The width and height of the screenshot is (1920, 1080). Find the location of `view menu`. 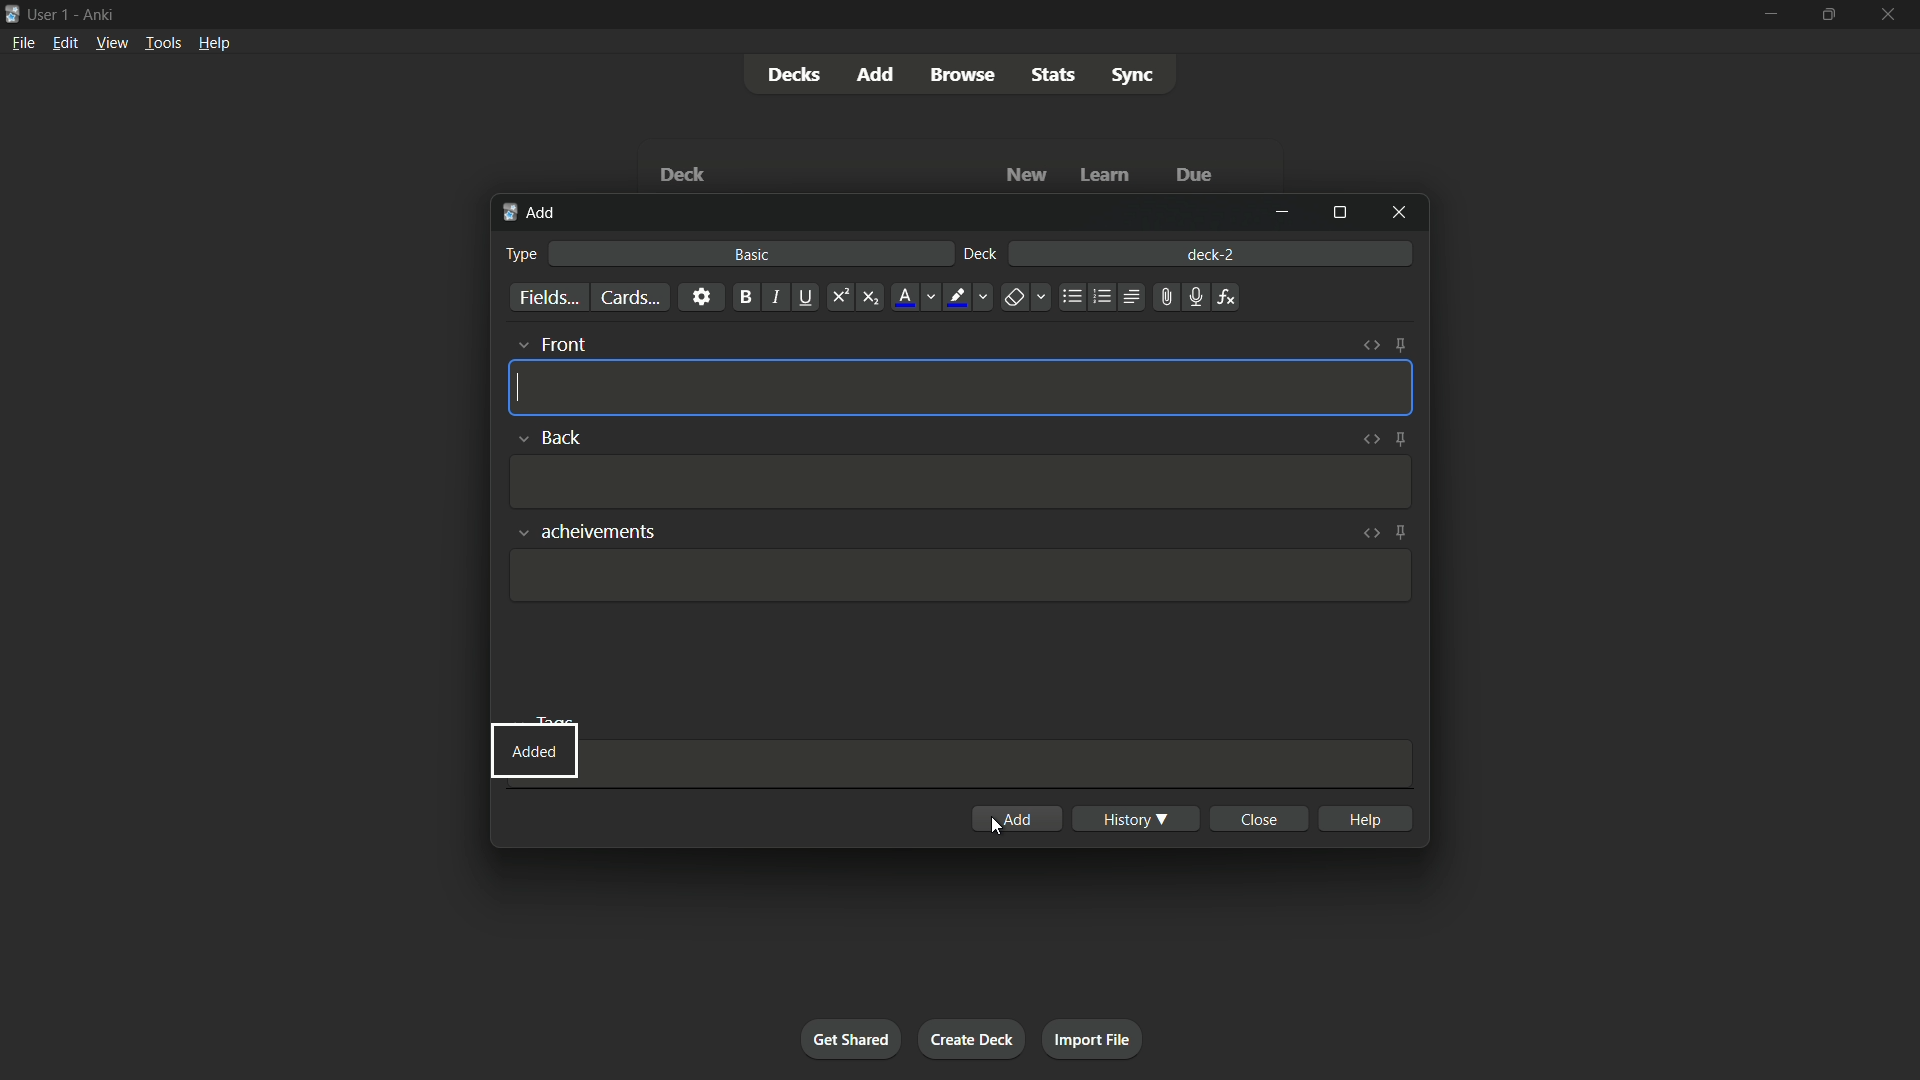

view menu is located at coordinates (112, 43).